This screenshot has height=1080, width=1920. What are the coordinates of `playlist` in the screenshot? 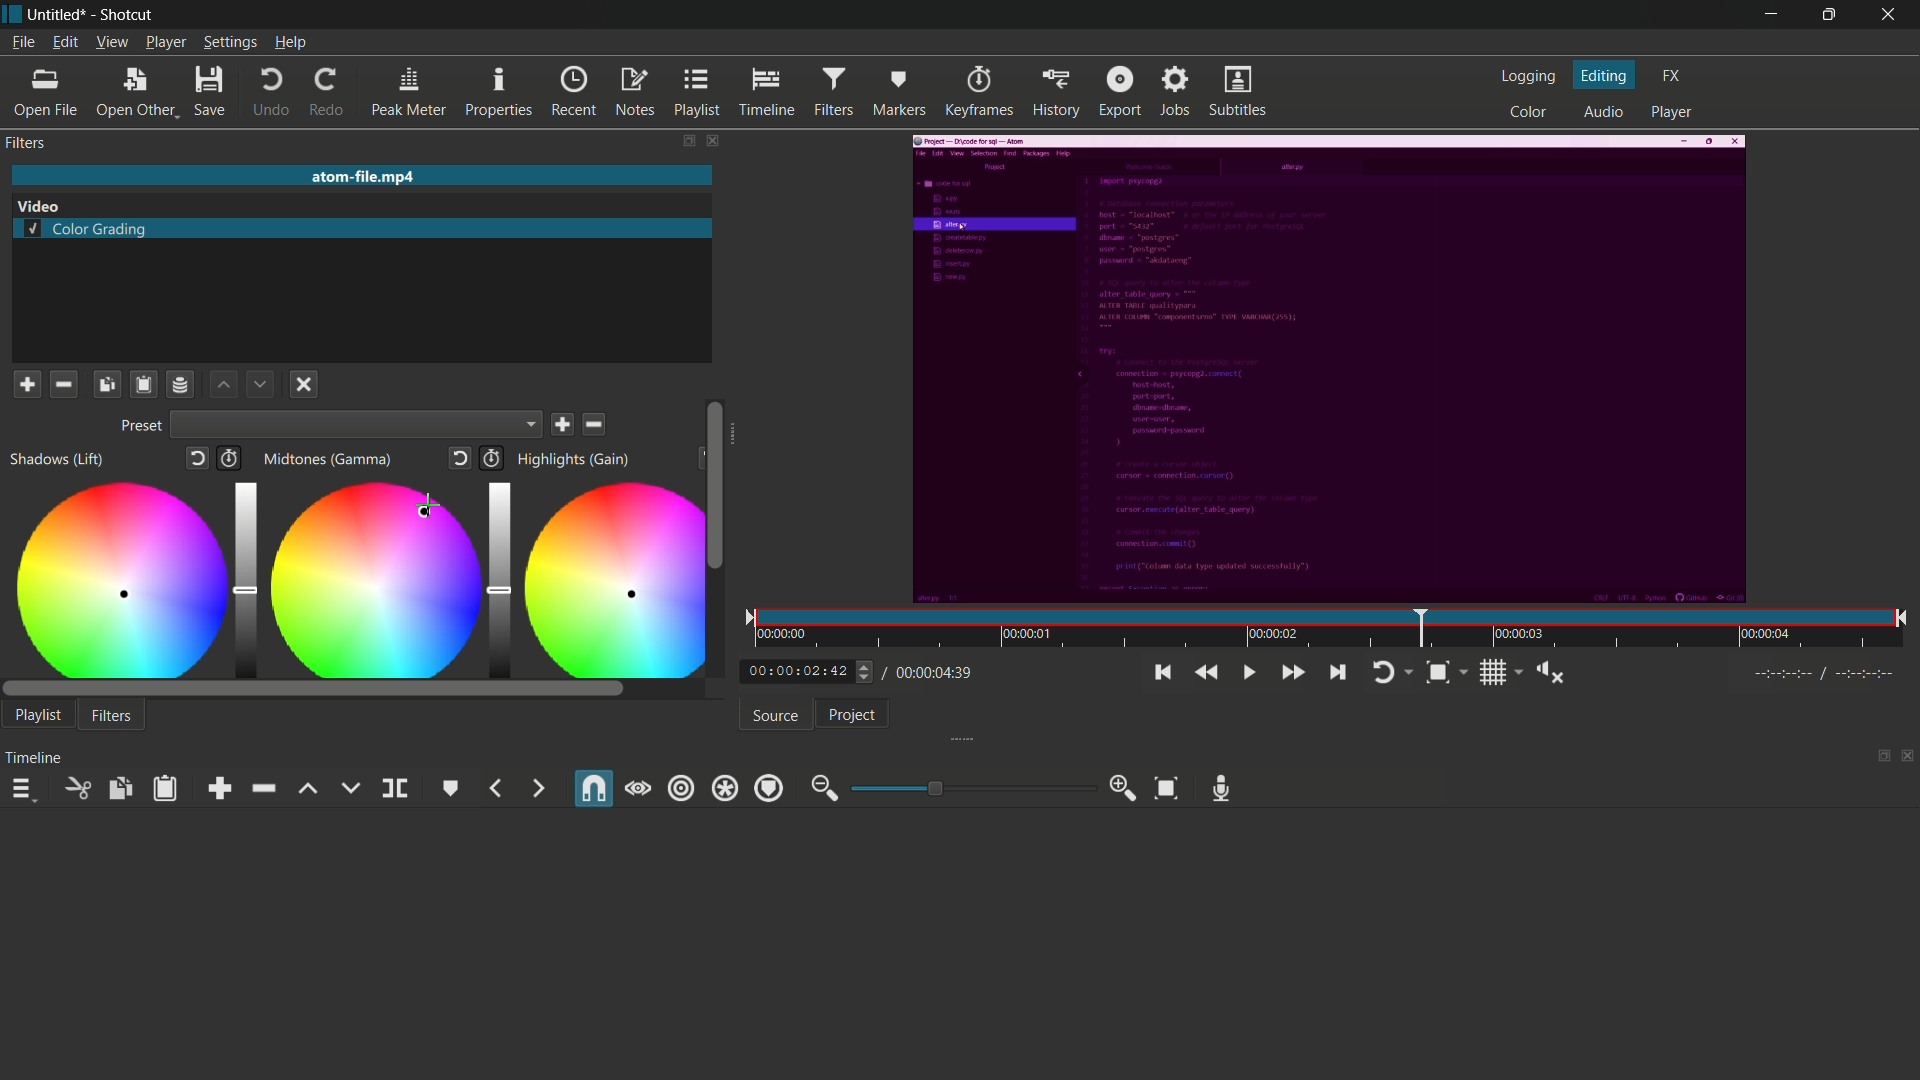 It's located at (696, 92).